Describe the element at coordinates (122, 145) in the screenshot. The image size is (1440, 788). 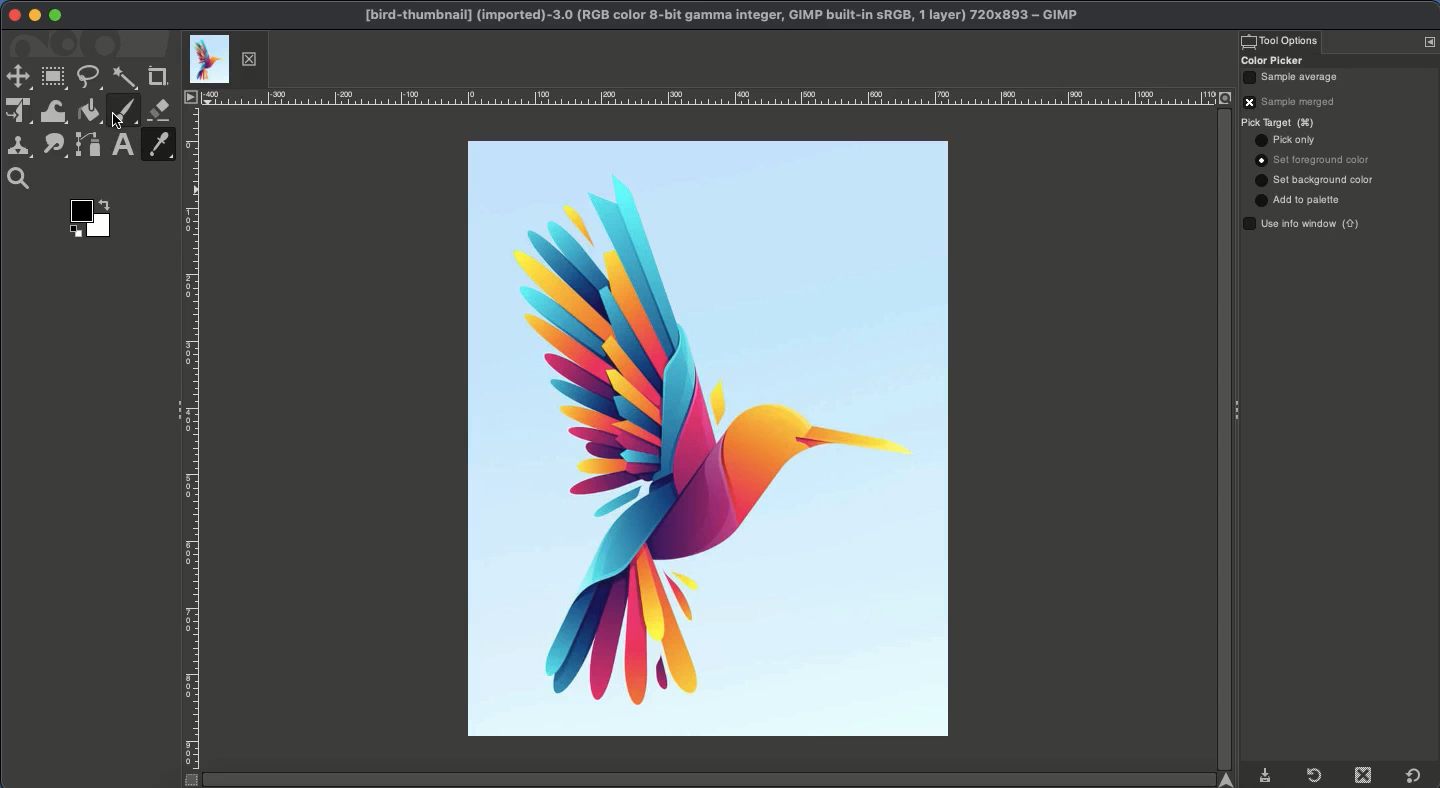
I see `Text` at that location.